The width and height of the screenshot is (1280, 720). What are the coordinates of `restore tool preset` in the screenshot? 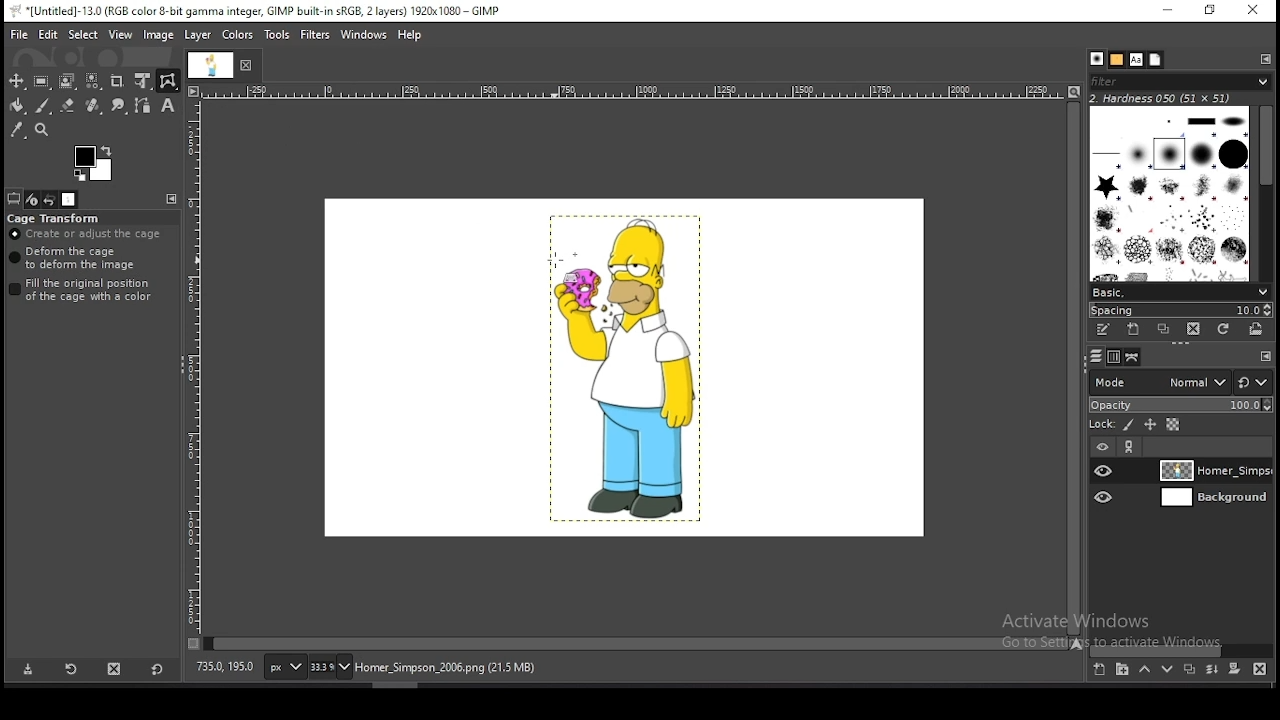 It's located at (72, 670).